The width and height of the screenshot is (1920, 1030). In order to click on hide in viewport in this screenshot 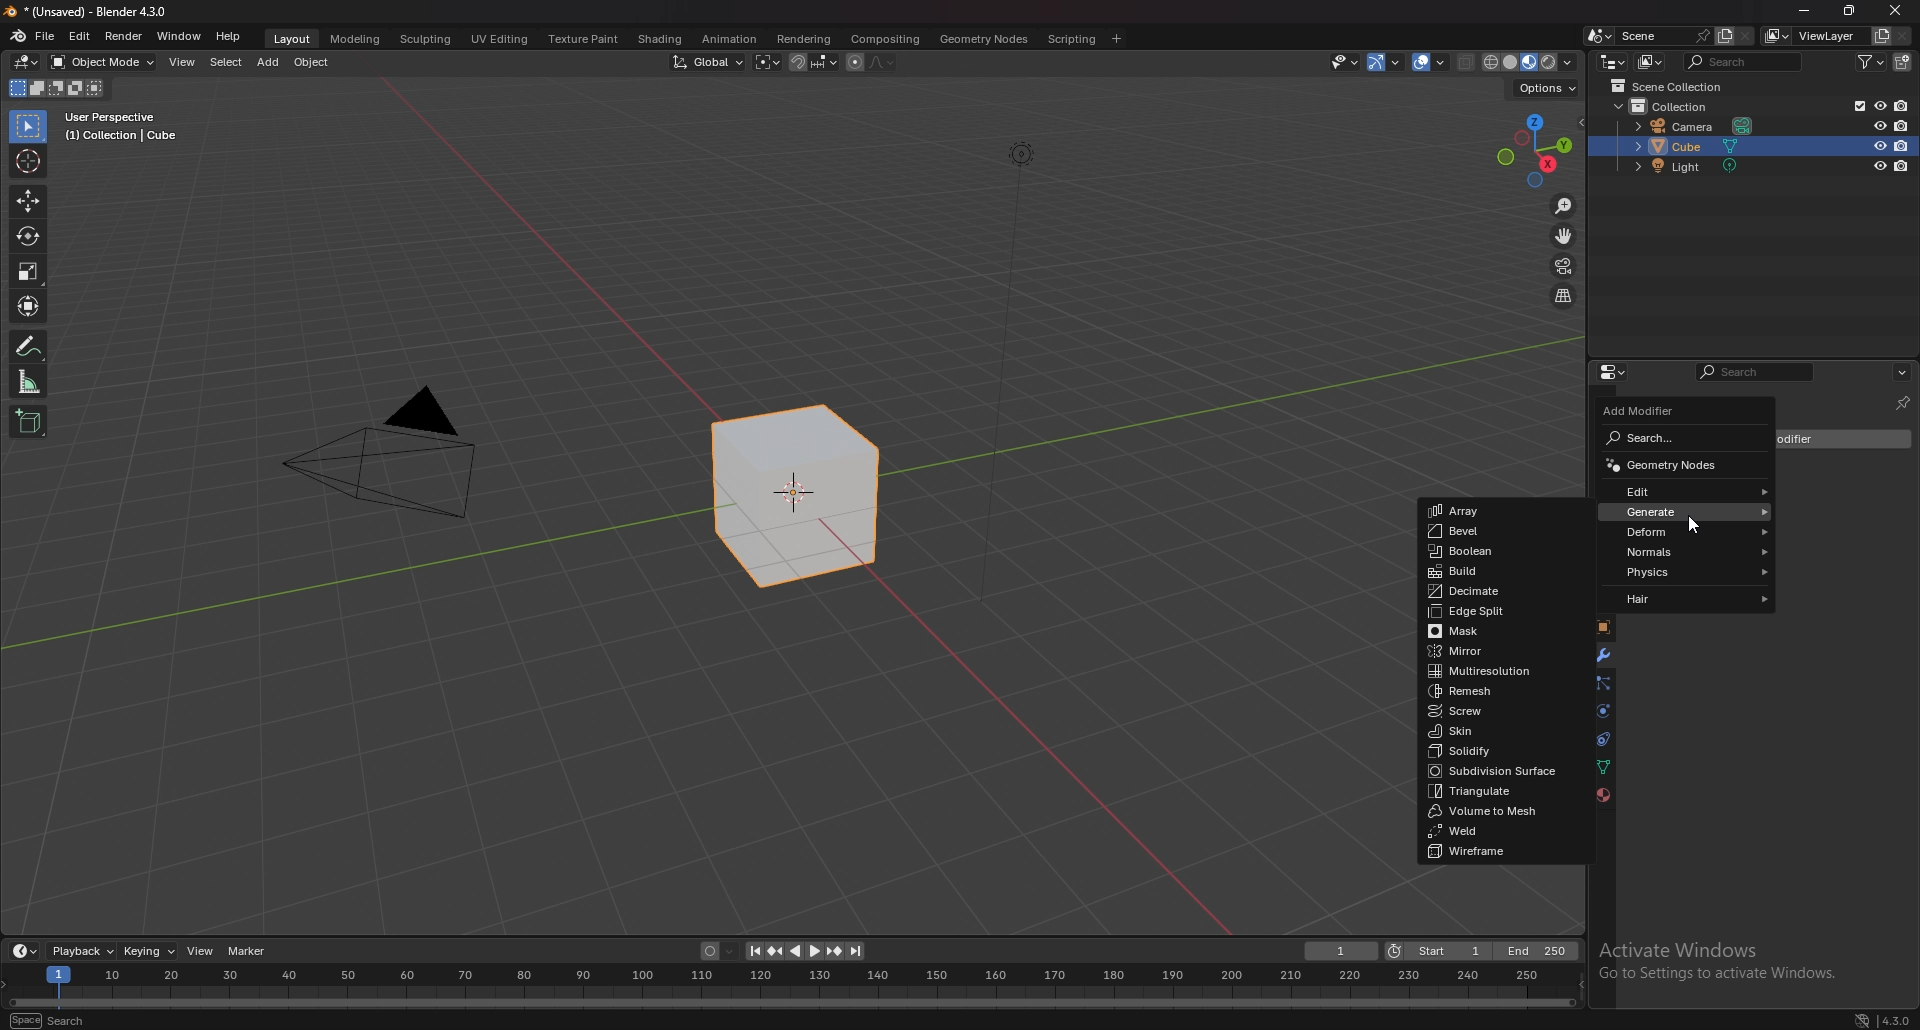, I will do `click(1878, 165)`.